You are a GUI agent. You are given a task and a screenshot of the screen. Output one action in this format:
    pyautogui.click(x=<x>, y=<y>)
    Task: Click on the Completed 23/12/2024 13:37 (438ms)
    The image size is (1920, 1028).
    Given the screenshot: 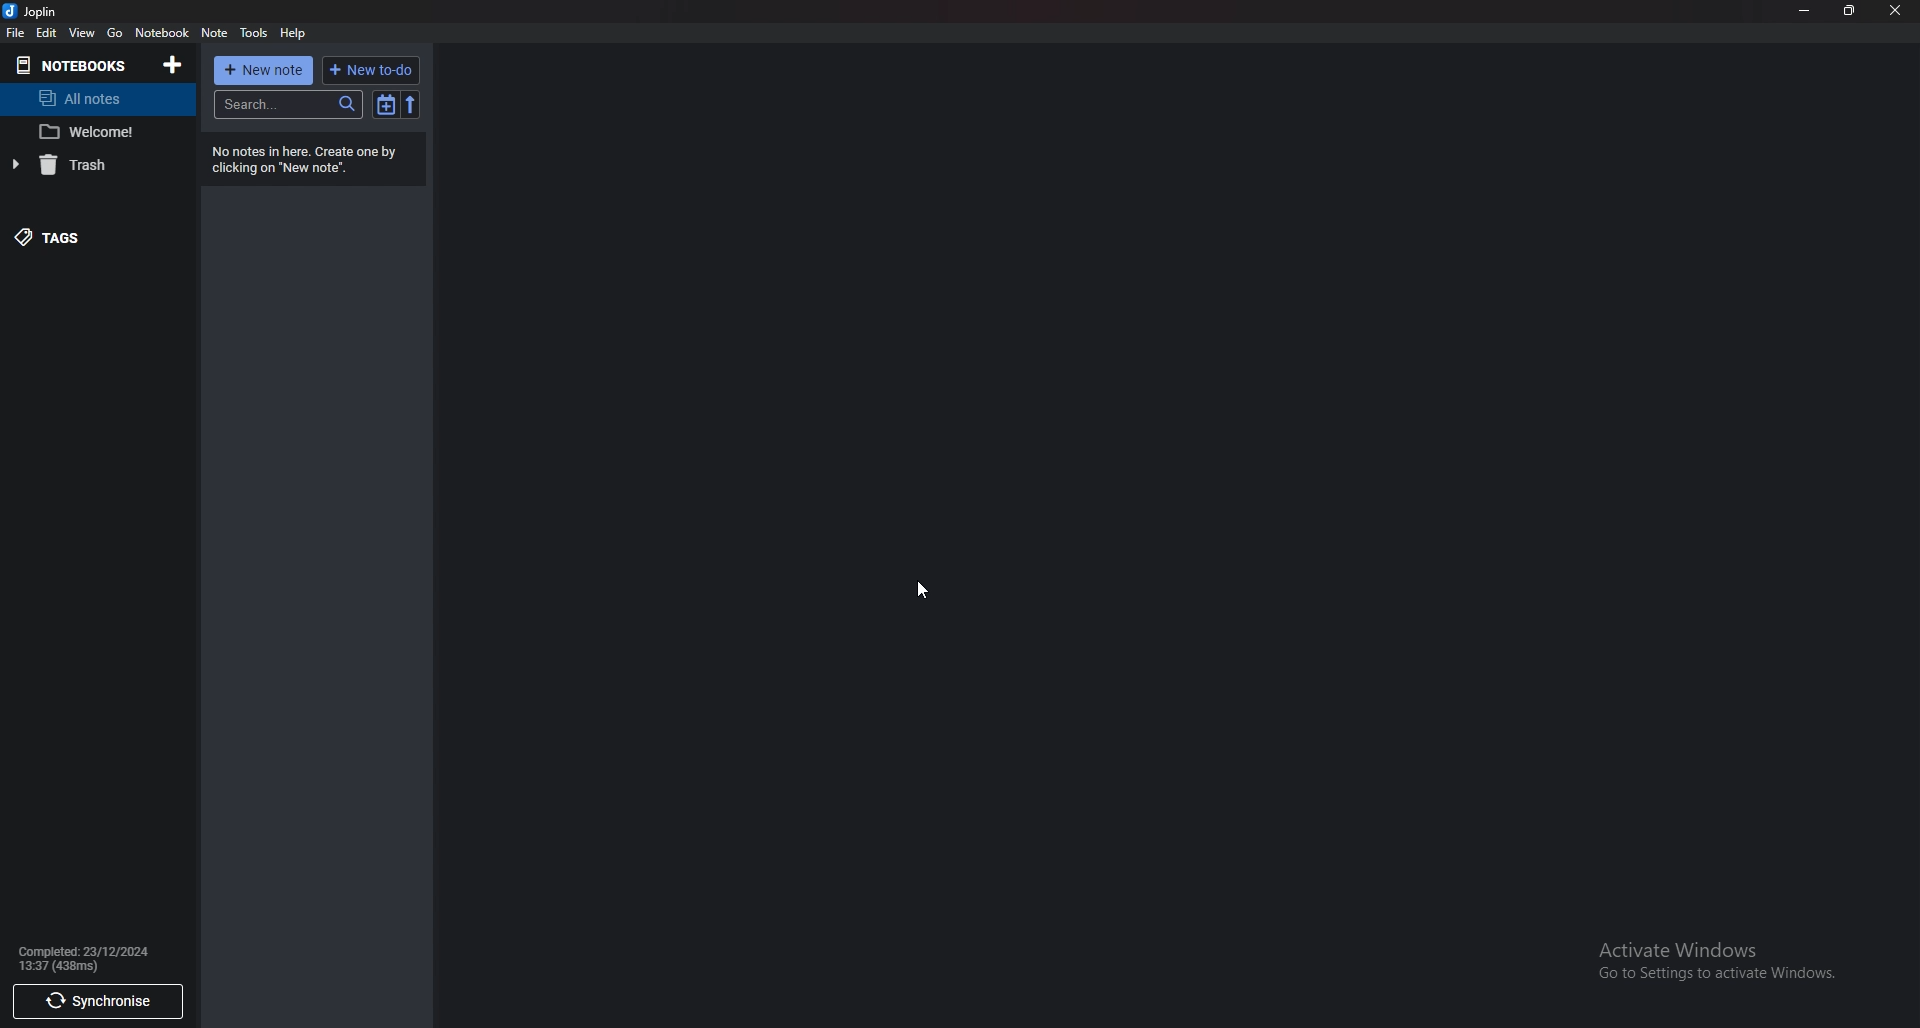 What is the action you would take?
    pyautogui.click(x=90, y=958)
    